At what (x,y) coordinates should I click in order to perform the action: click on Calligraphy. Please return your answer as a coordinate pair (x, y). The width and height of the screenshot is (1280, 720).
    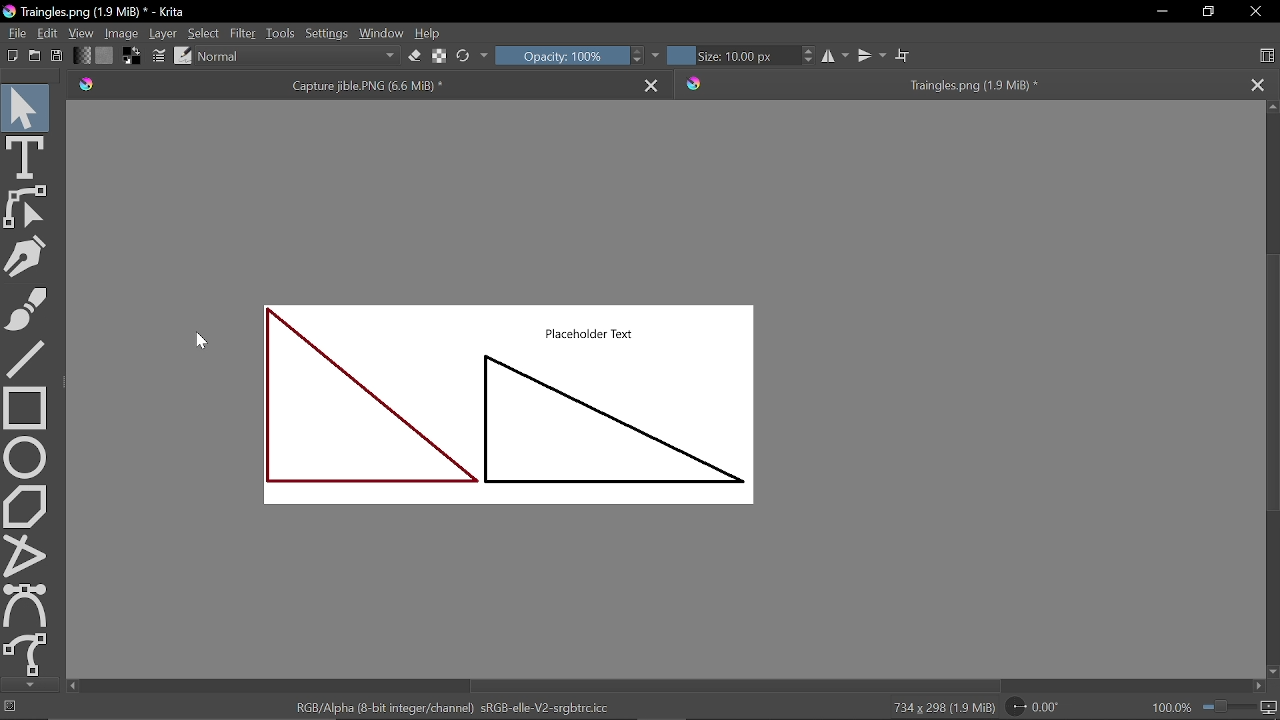
    Looking at the image, I should click on (26, 258).